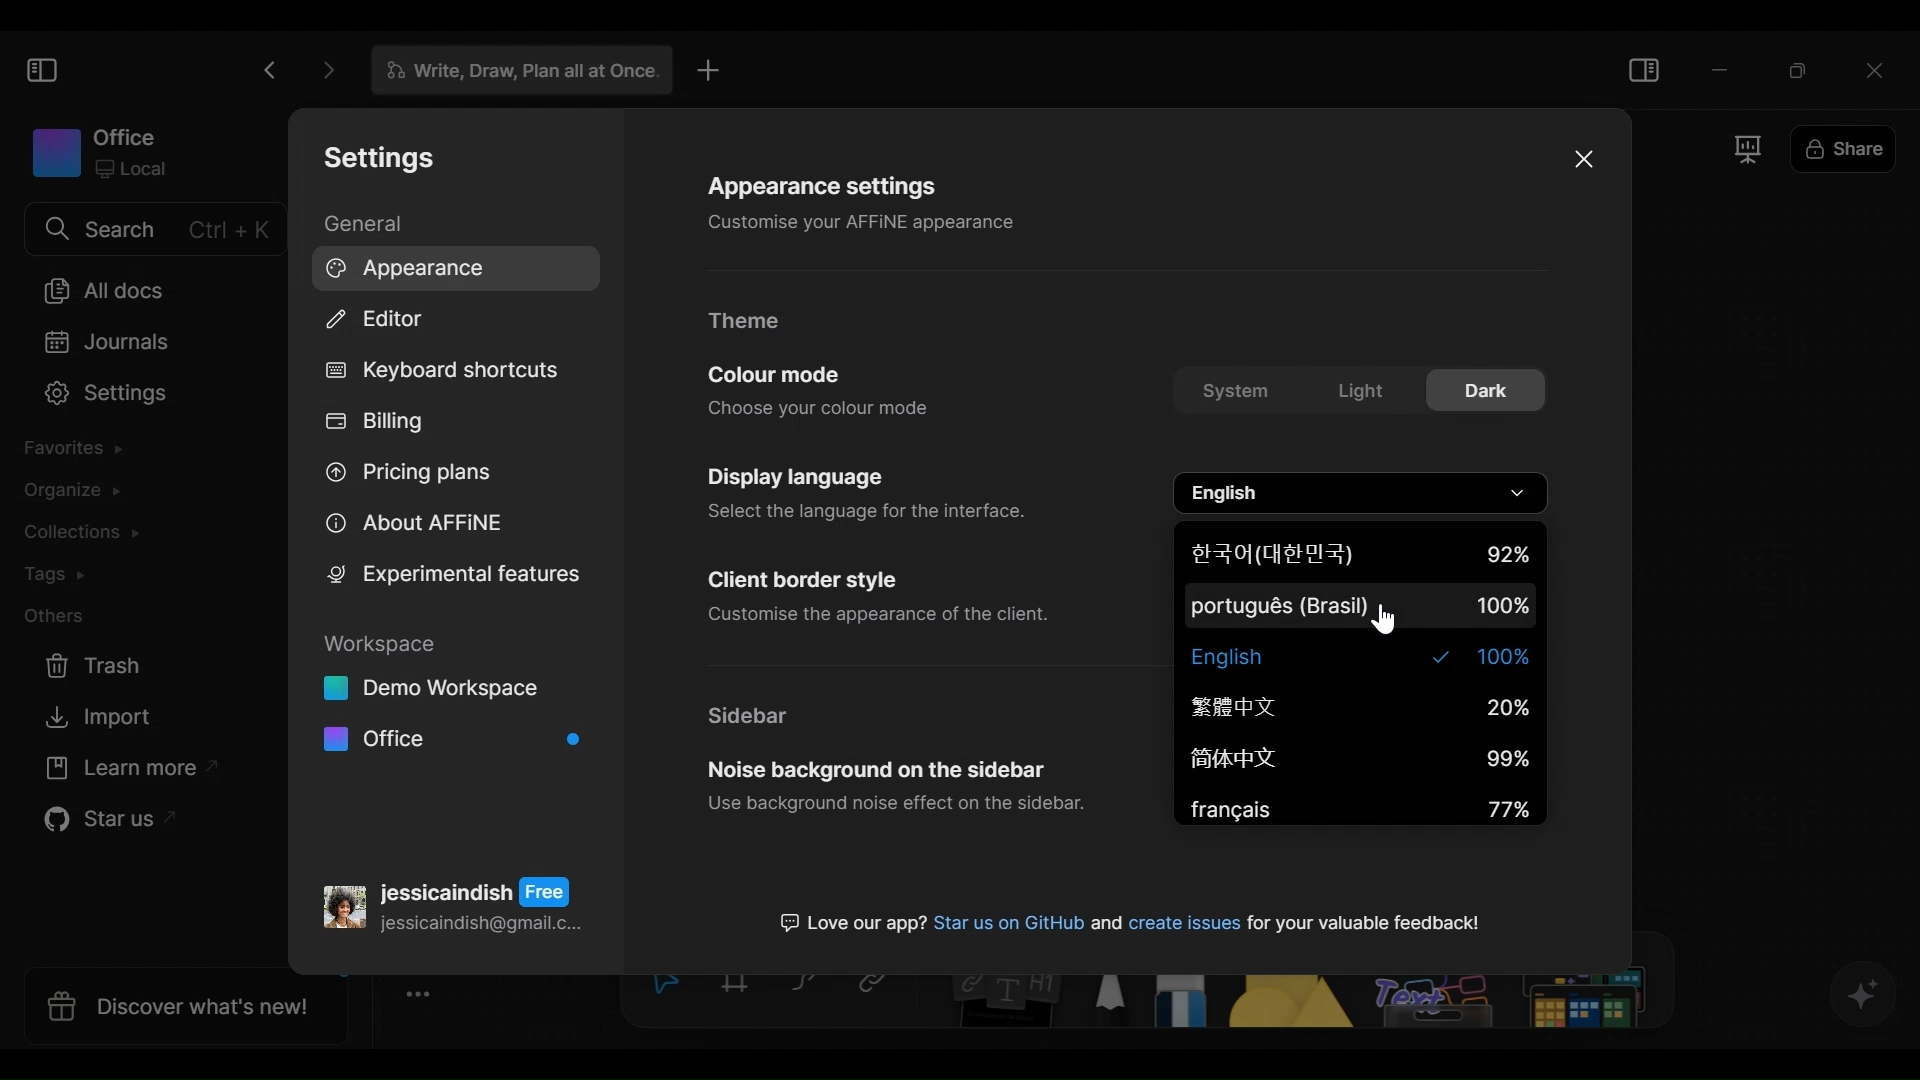 The image size is (1920, 1080). What do you see at coordinates (100, 151) in the screenshot?
I see `Workspace` at bounding box center [100, 151].